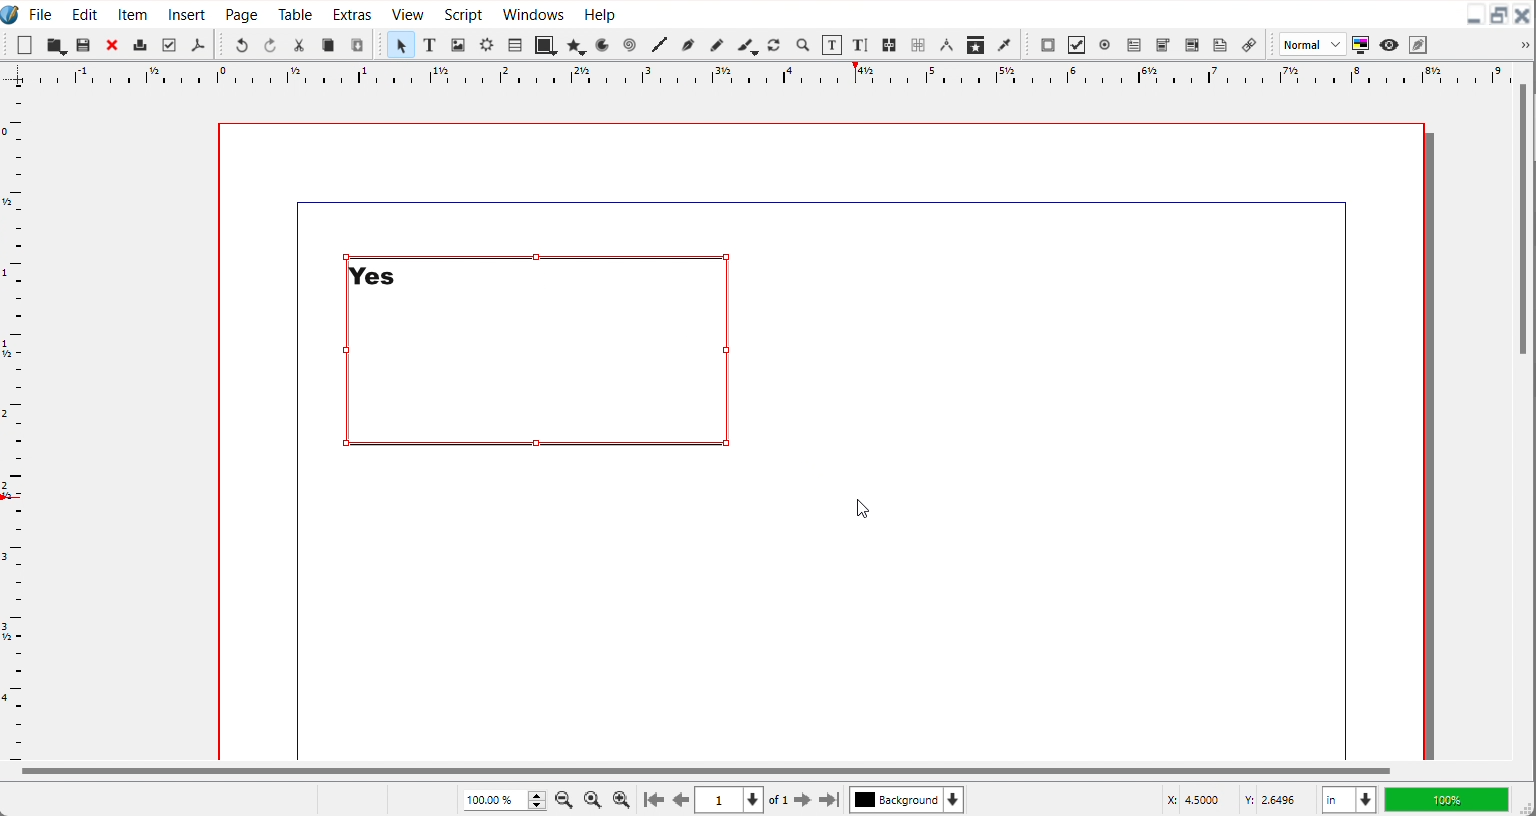  I want to click on Zoom to 100%, so click(594, 798).